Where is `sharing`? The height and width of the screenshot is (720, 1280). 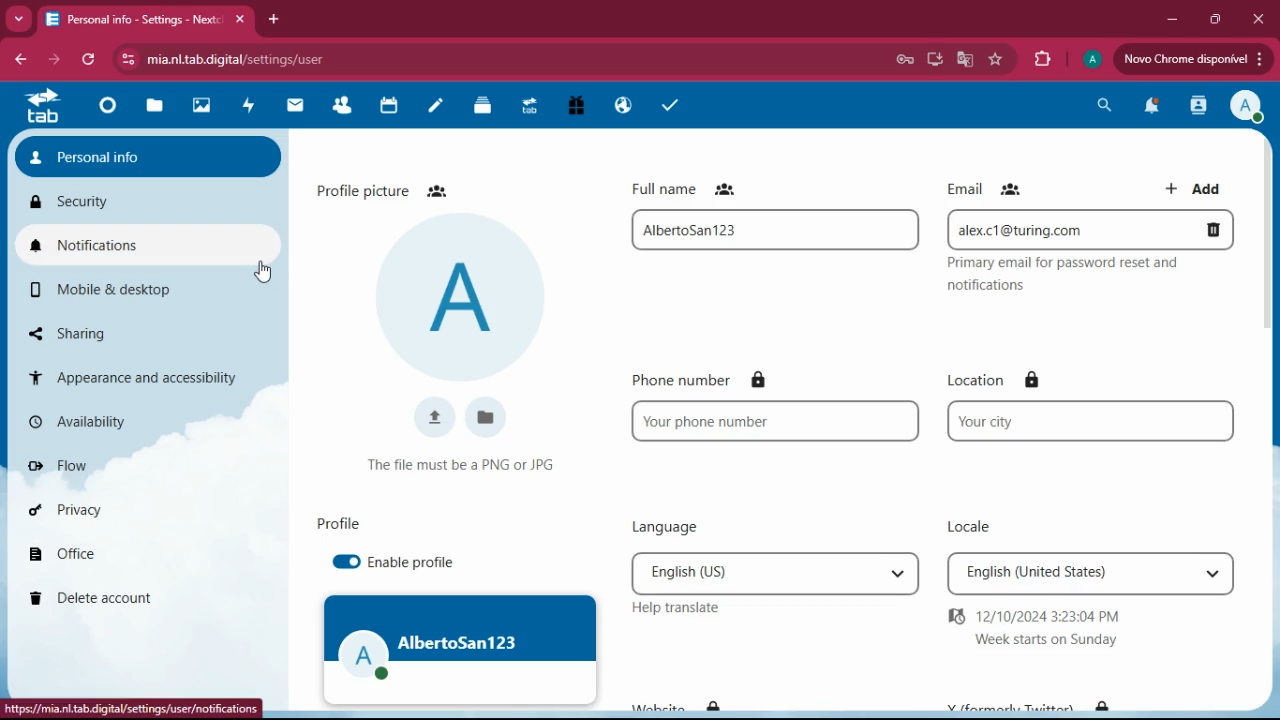
sharing is located at coordinates (108, 333).